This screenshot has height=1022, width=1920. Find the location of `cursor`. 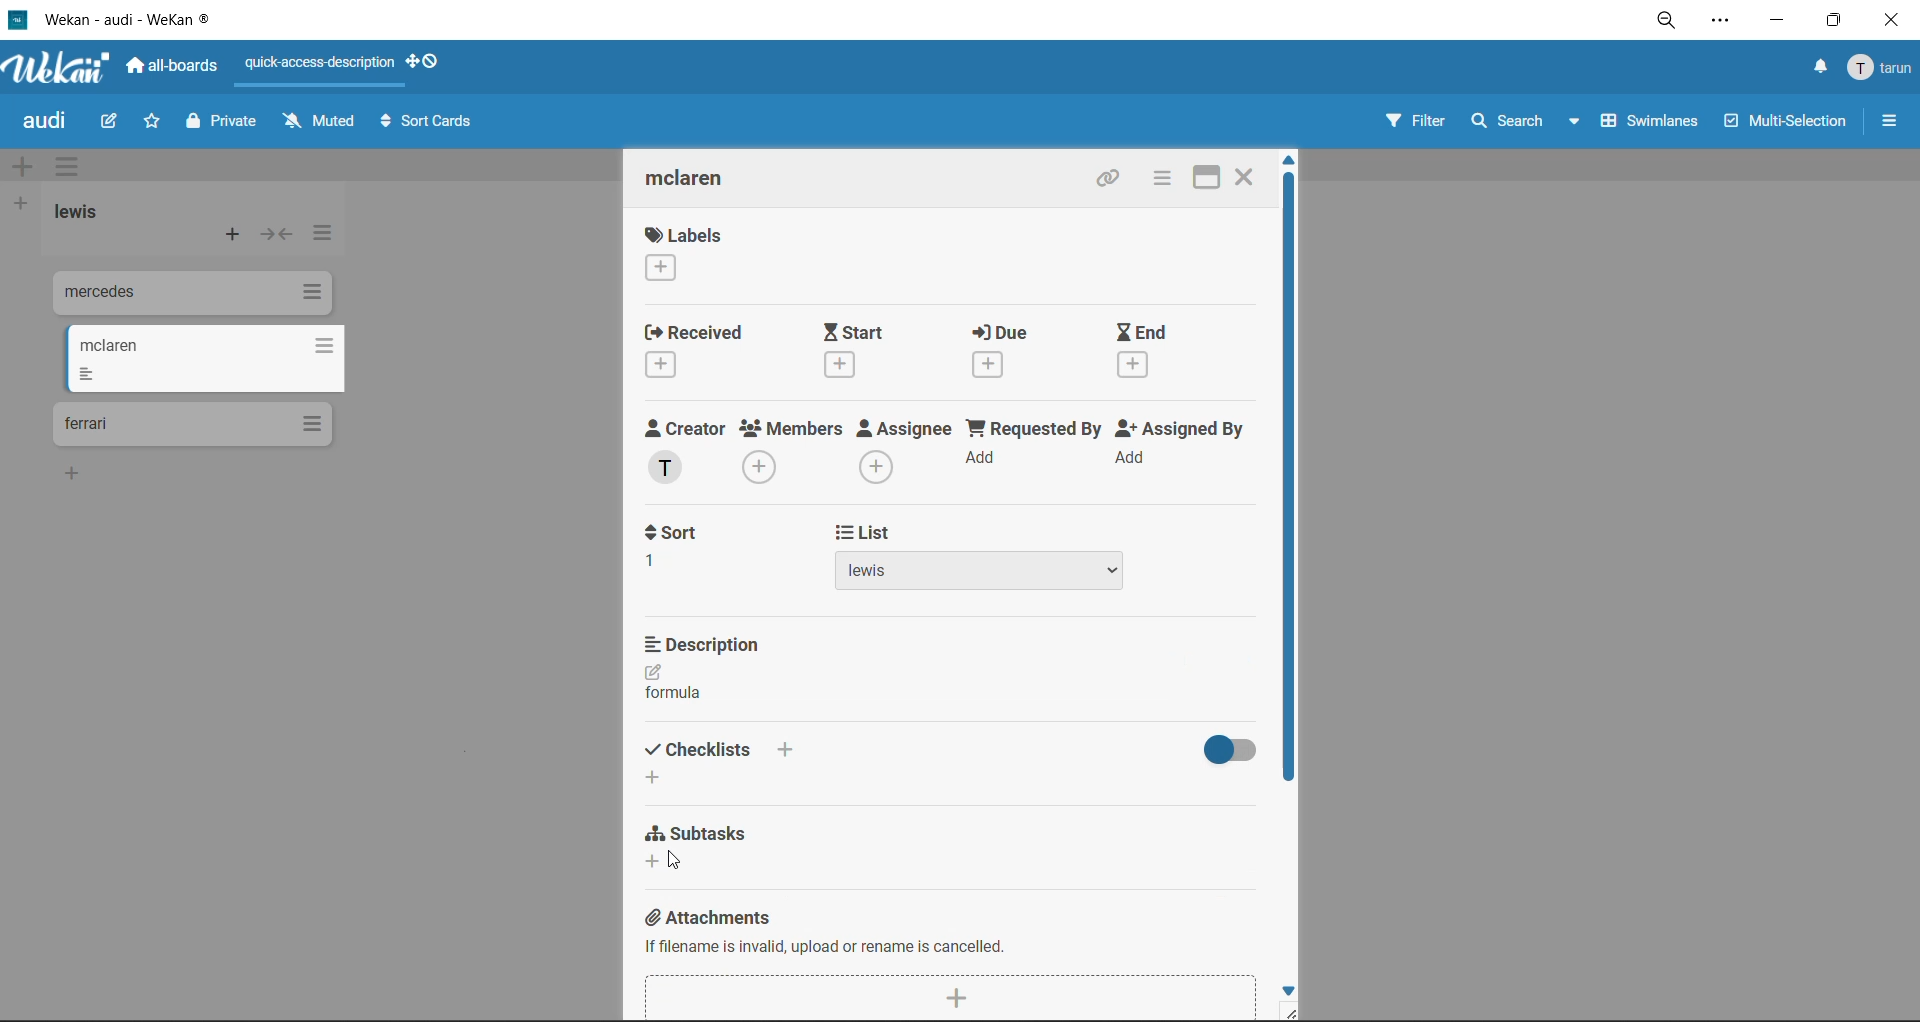

cursor is located at coordinates (677, 860).